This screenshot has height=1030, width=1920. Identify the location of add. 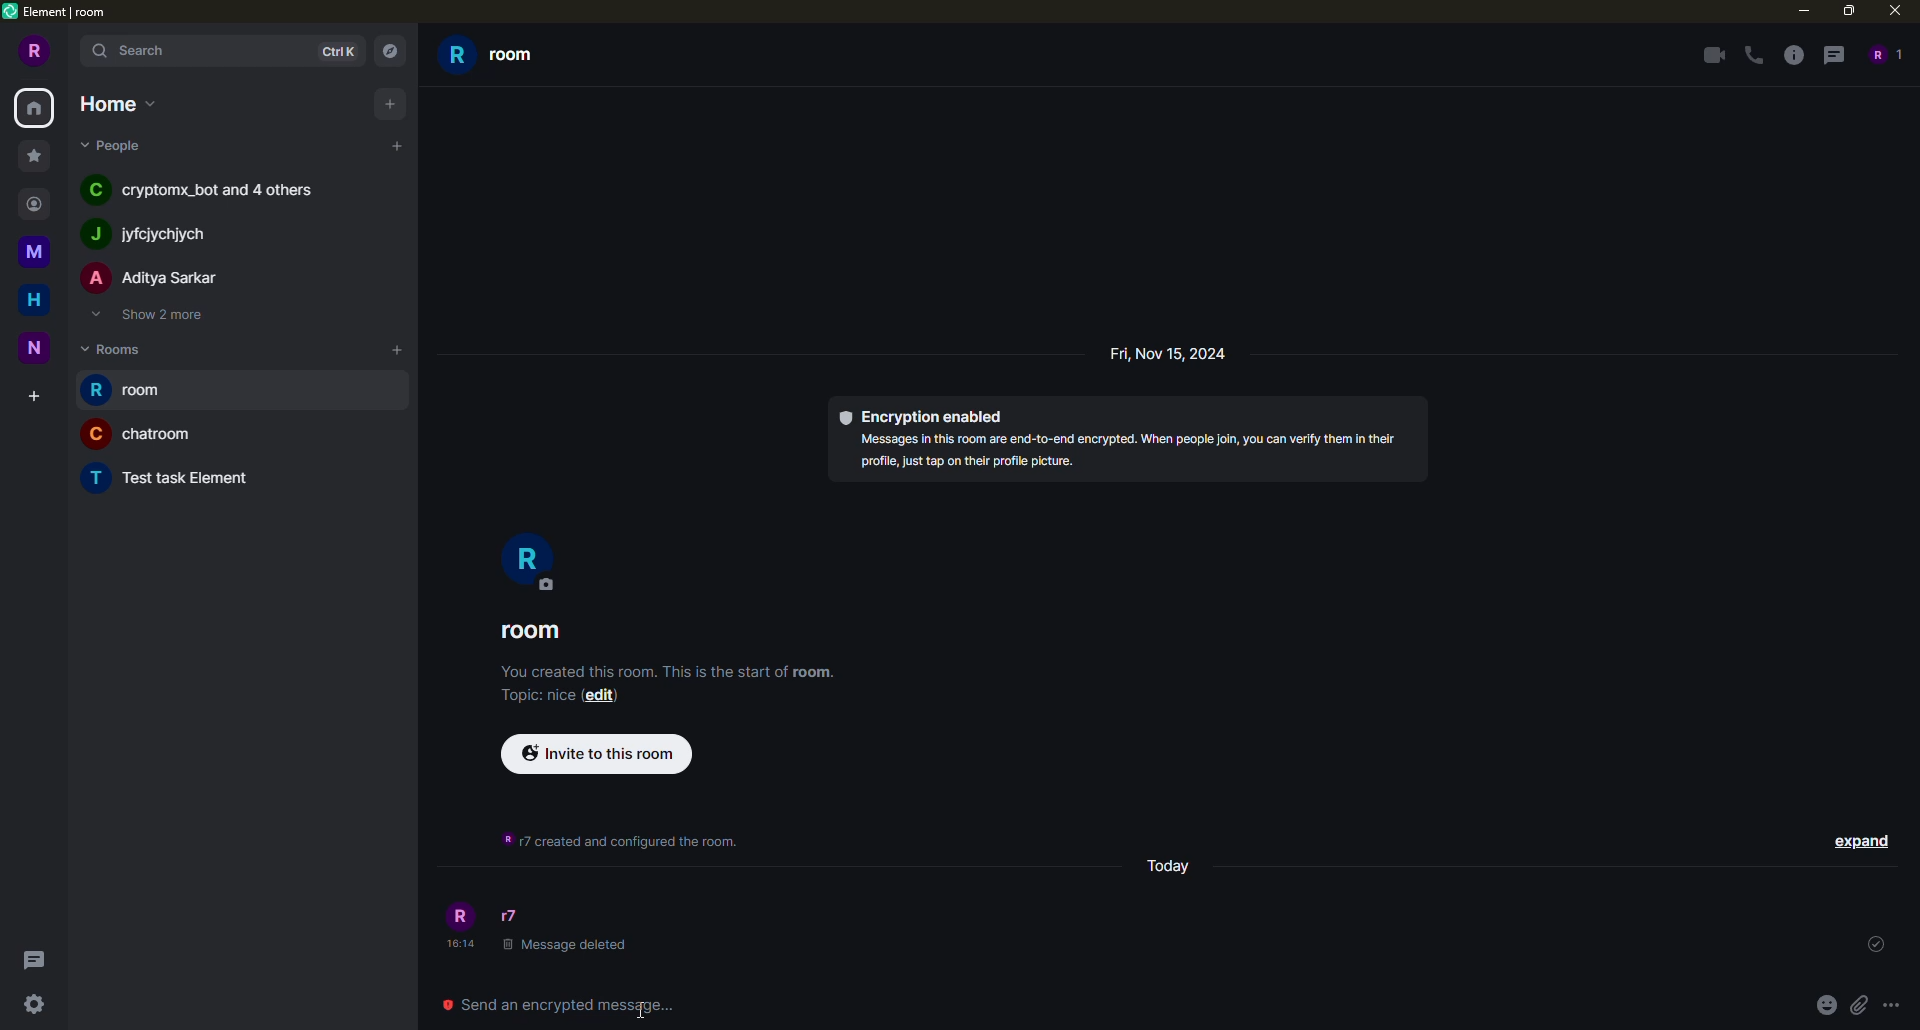
(388, 101).